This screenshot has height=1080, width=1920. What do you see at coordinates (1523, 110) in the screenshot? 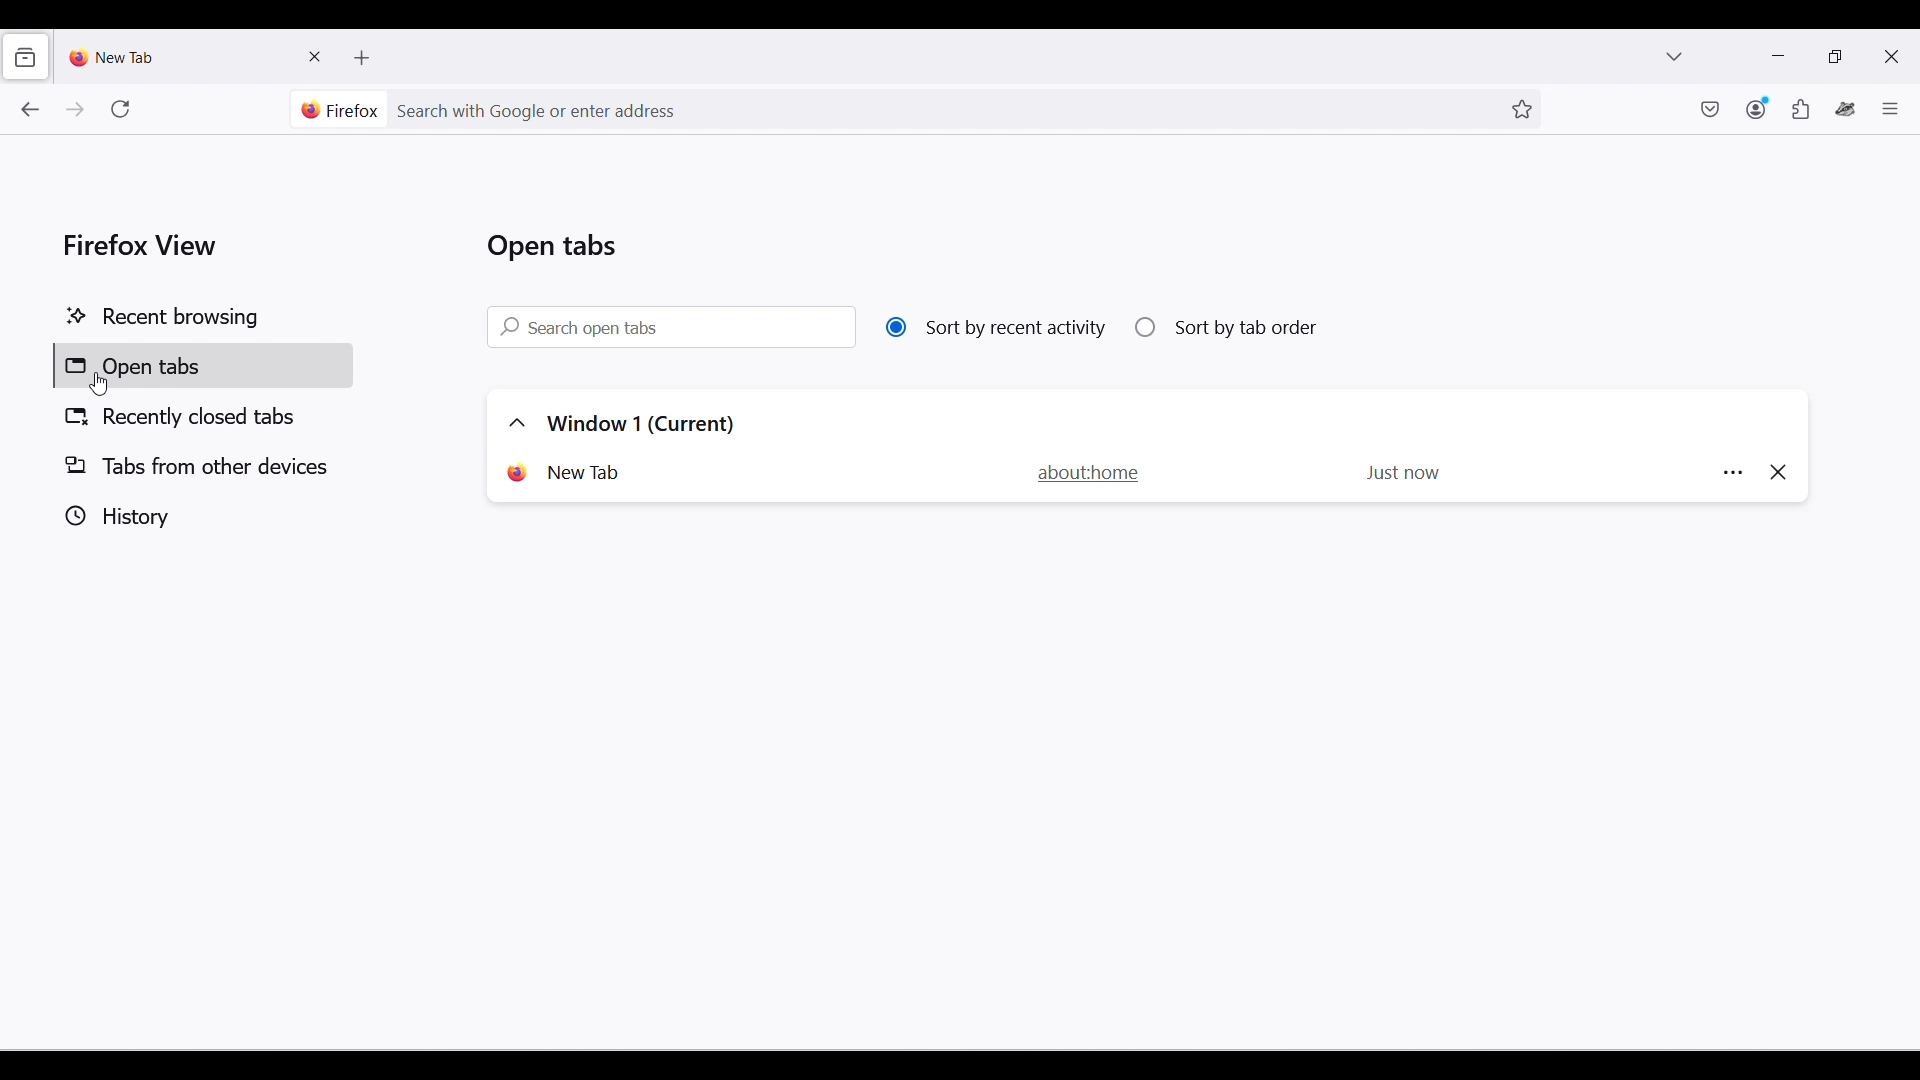
I see `Bookmark this page` at bounding box center [1523, 110].